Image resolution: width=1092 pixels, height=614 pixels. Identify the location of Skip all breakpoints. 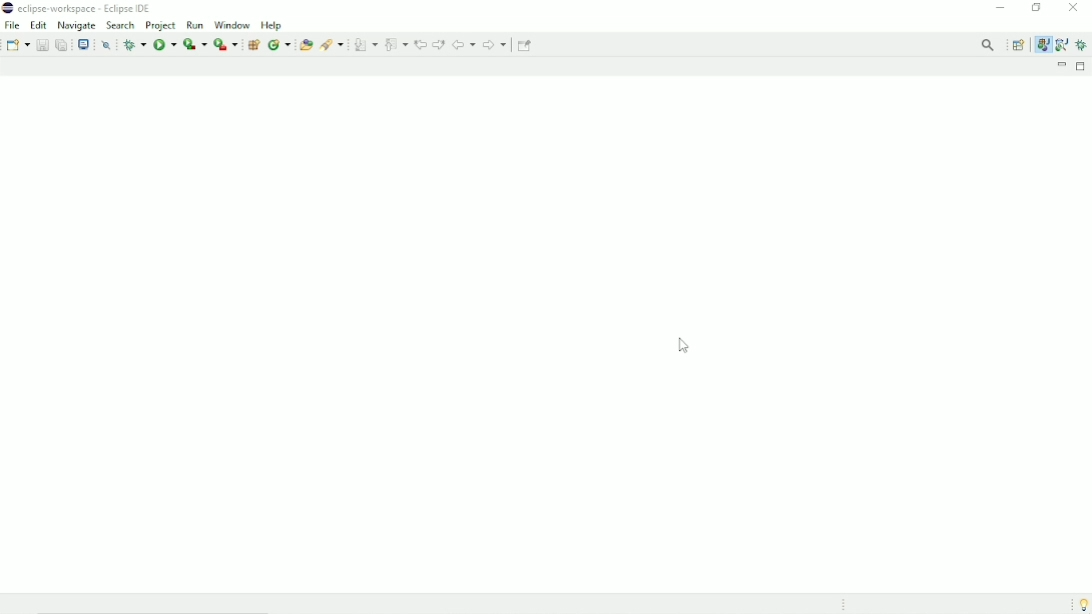
(106, 45).